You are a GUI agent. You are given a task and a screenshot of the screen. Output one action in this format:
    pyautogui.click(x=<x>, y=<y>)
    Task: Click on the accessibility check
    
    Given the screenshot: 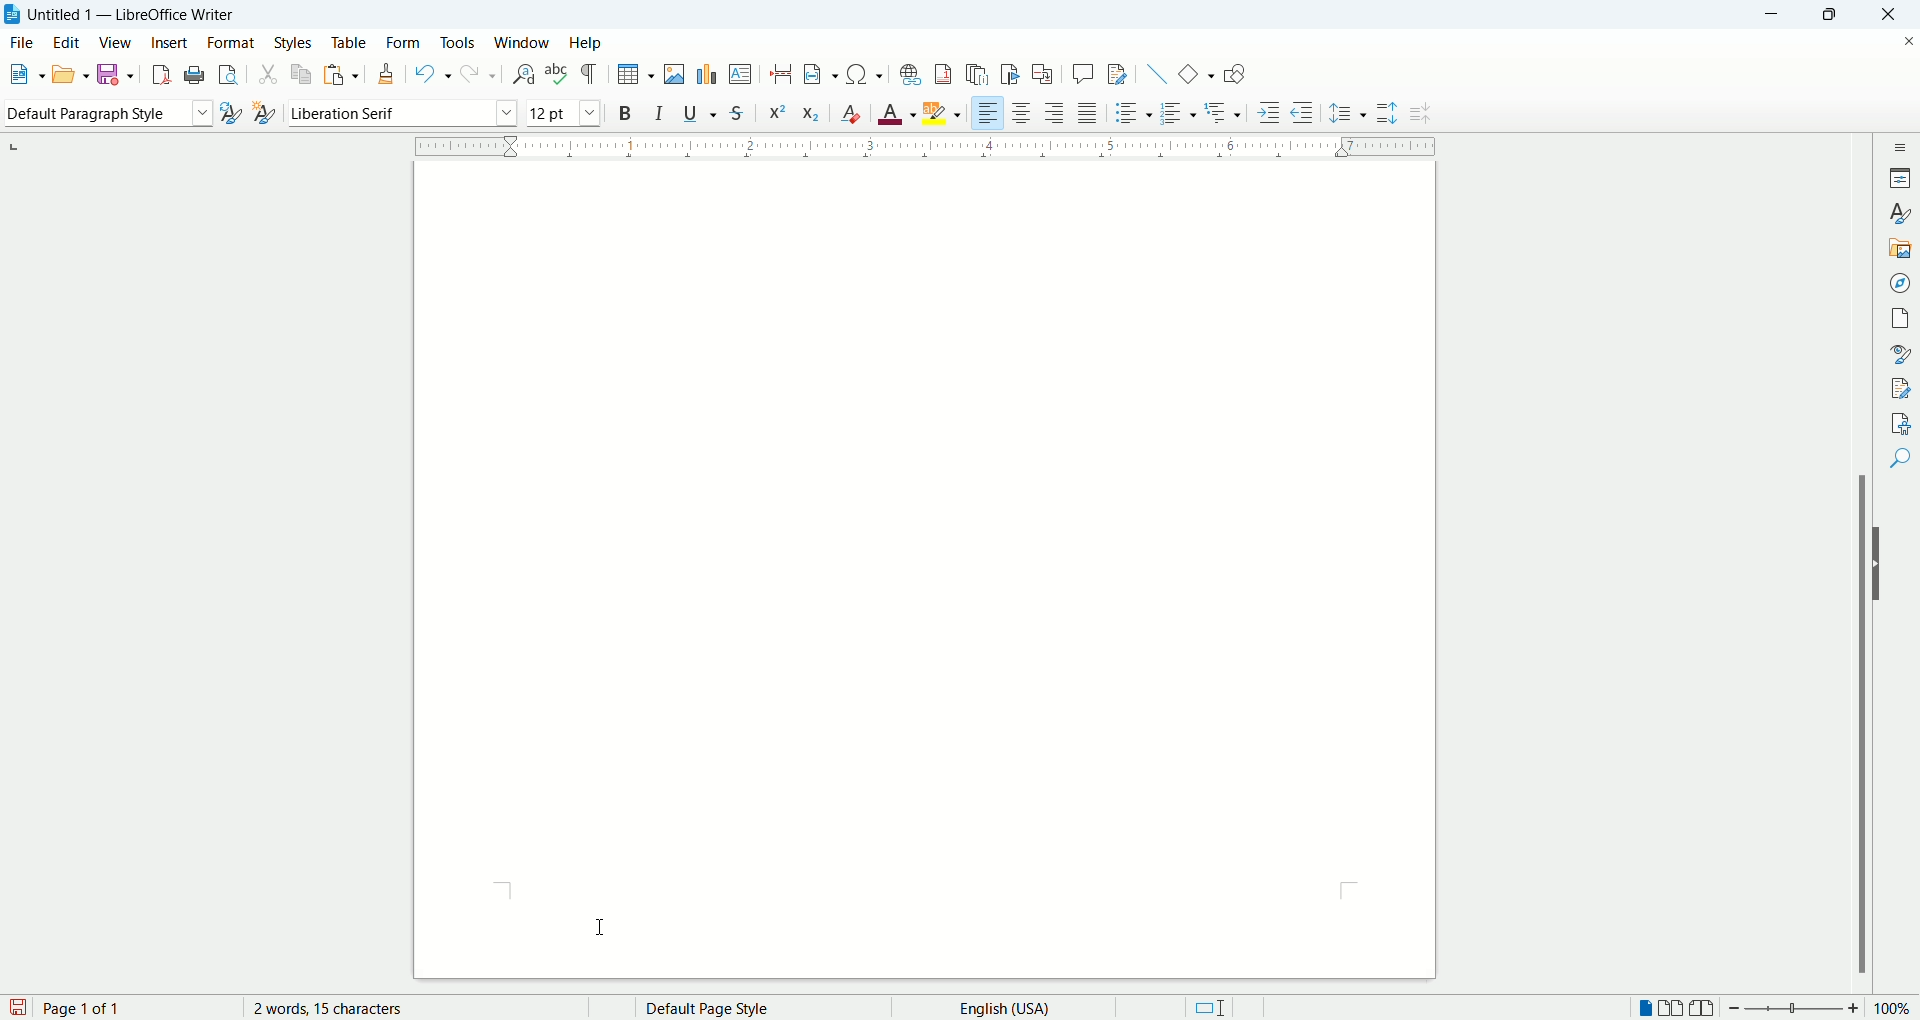 What is the action you would take?
    pyautogui.click(x=1901, y=422)
    